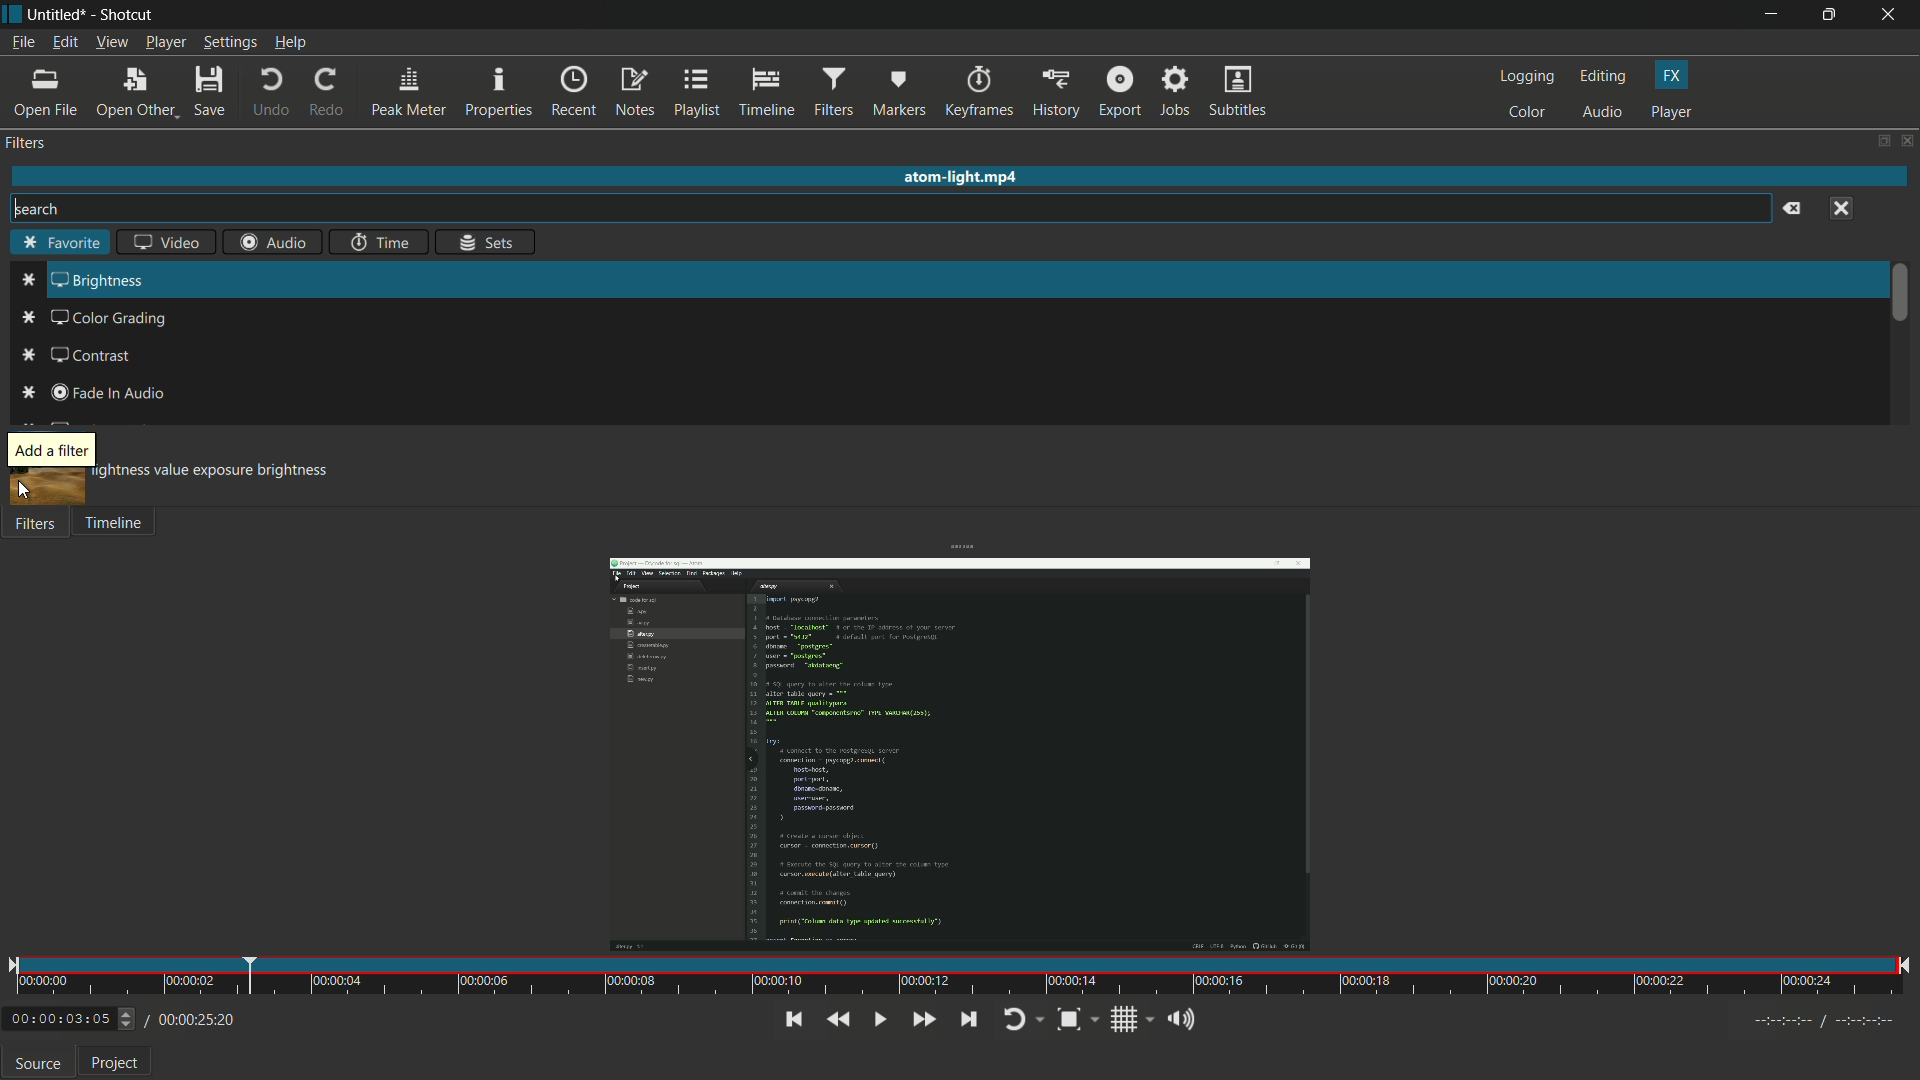 The image size is (1920, 1080). I want to click on color grading, so click(110, 319).